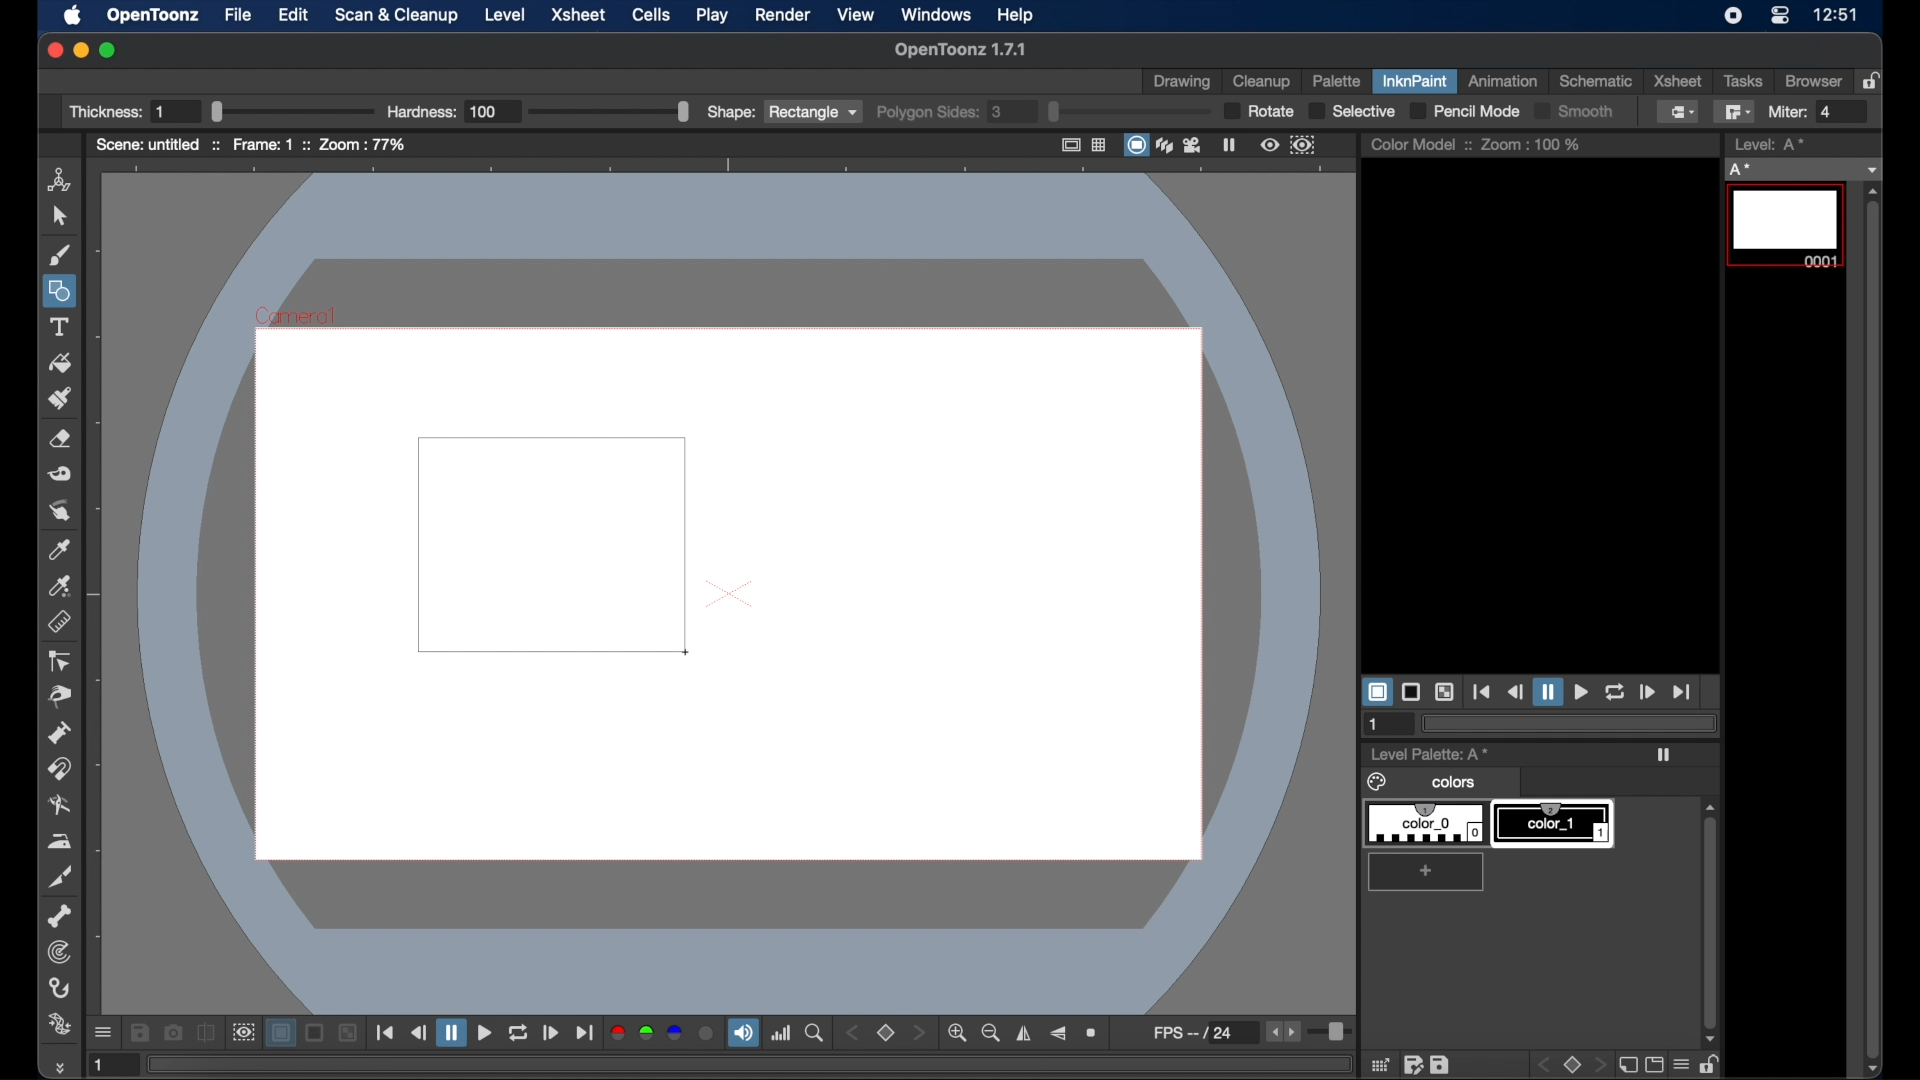 Image resolution: width=1920 pixels, height=1080 pixels. I want to click on help, so click(1015, 15).